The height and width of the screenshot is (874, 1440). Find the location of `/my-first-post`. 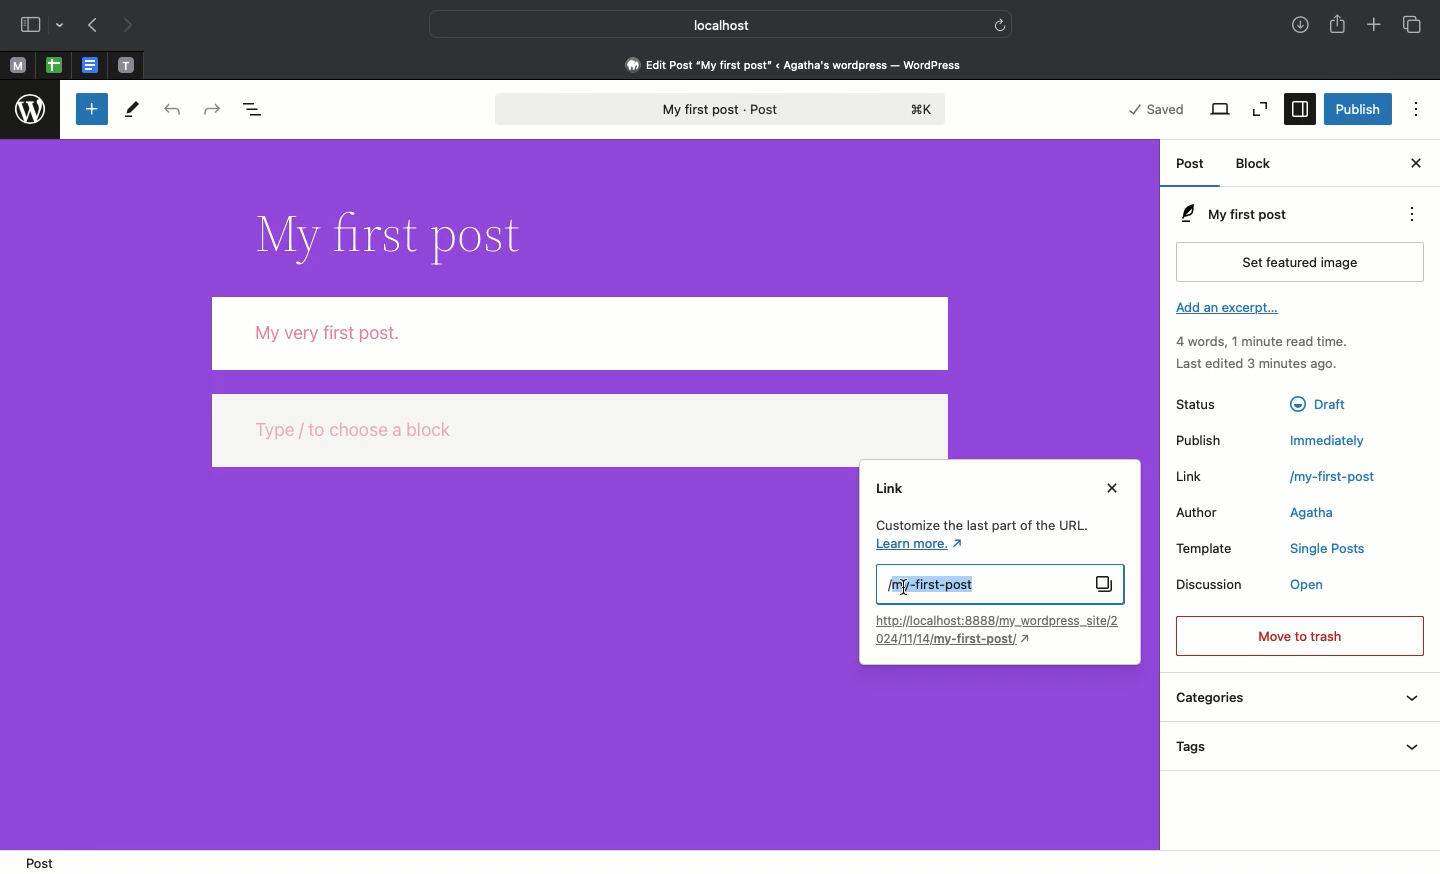

/my-first-post is located at coordinates (1330, 478).